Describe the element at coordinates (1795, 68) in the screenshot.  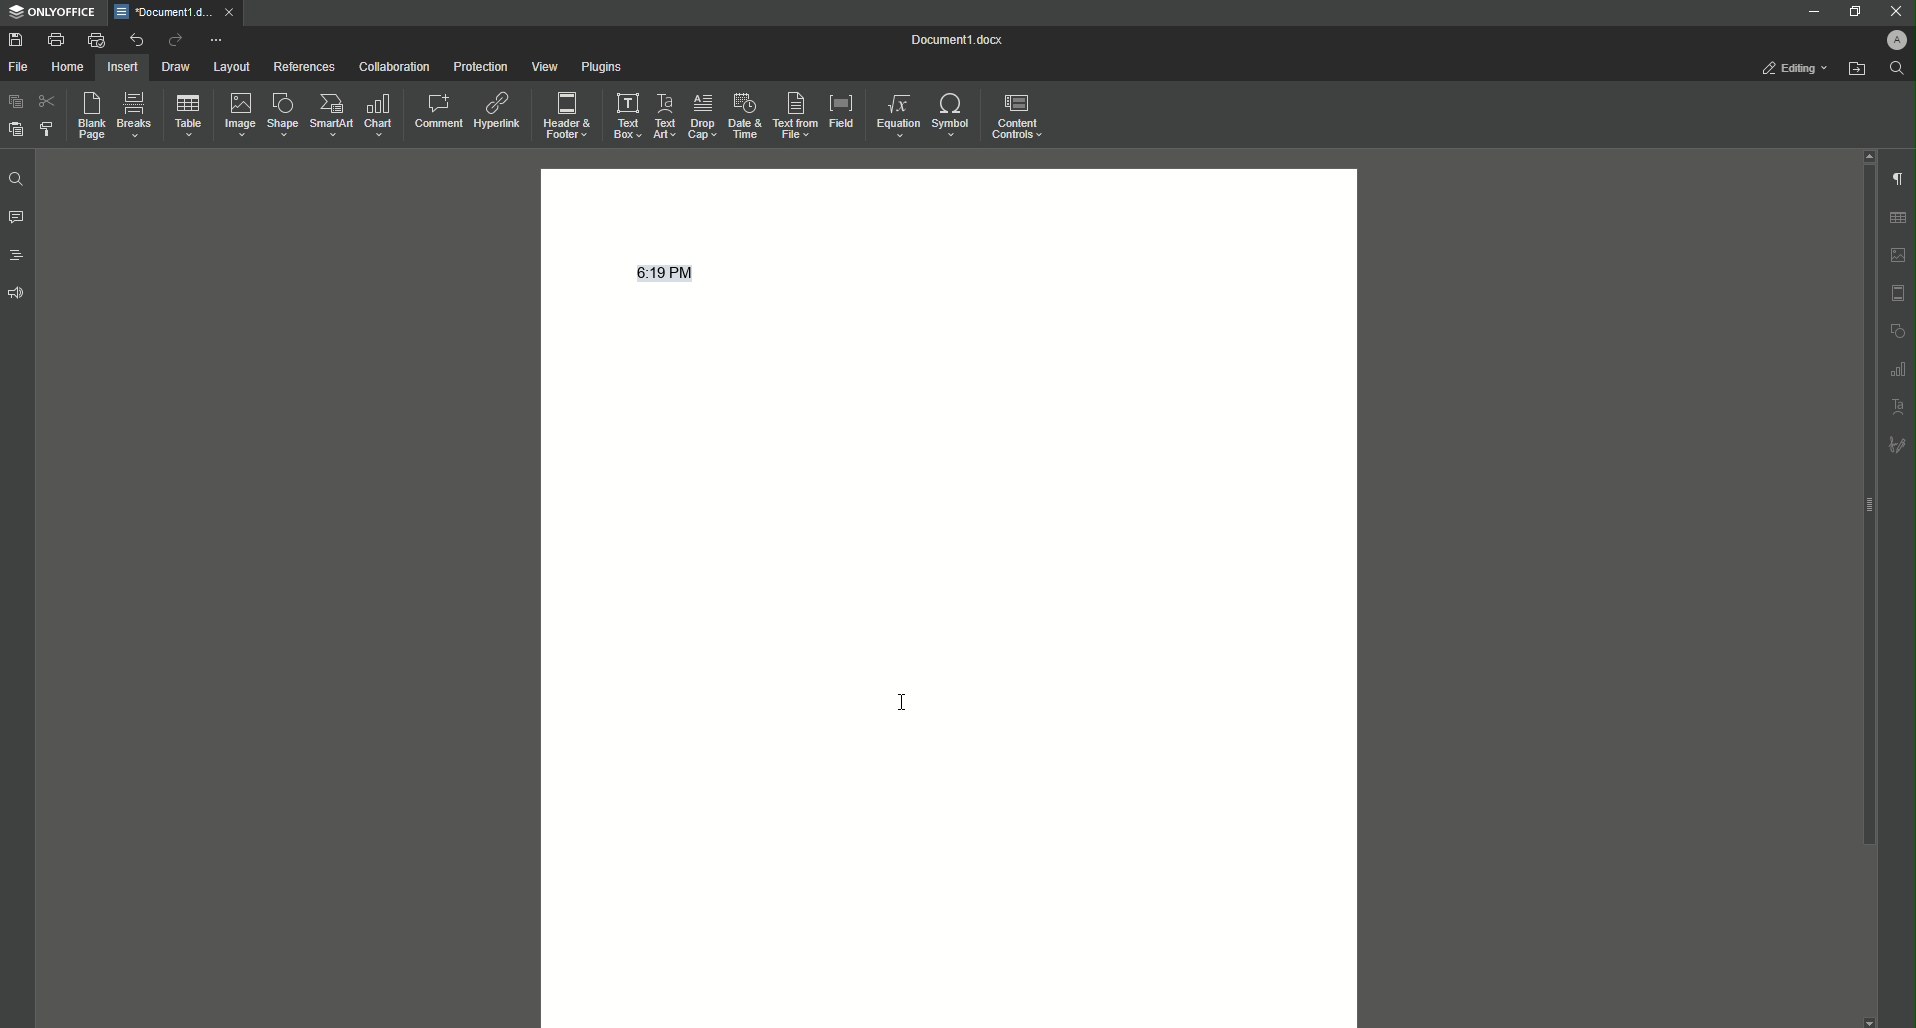
I see `Editing` at that location.